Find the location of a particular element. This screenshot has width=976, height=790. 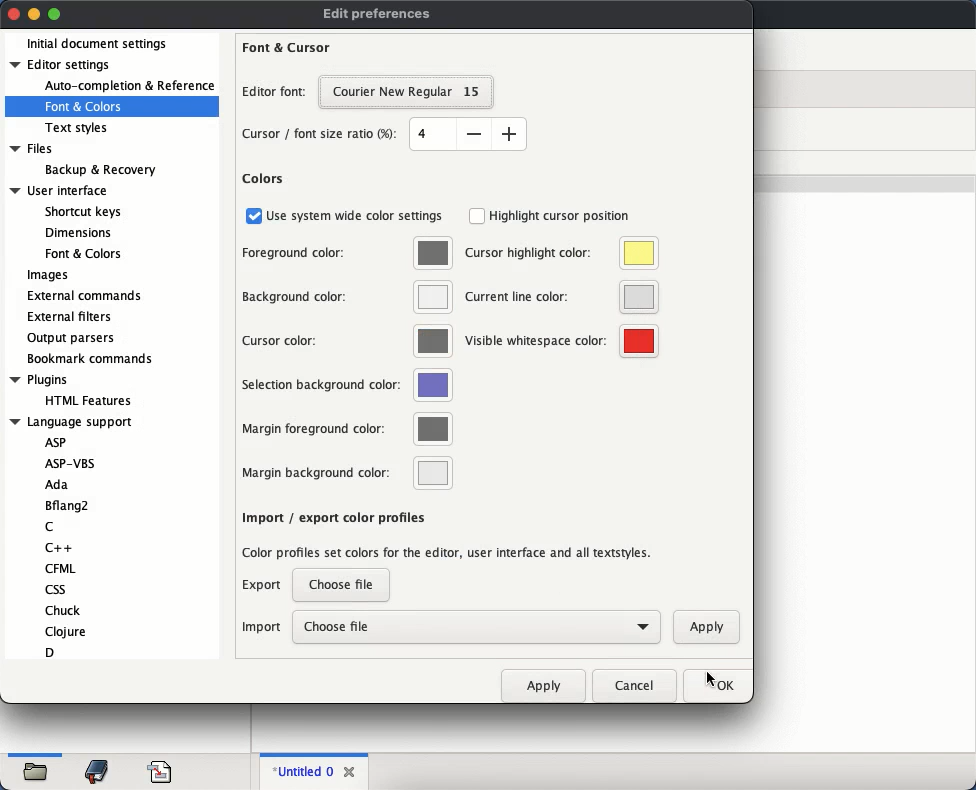

bookmark command is located at coordinates (87, 360).